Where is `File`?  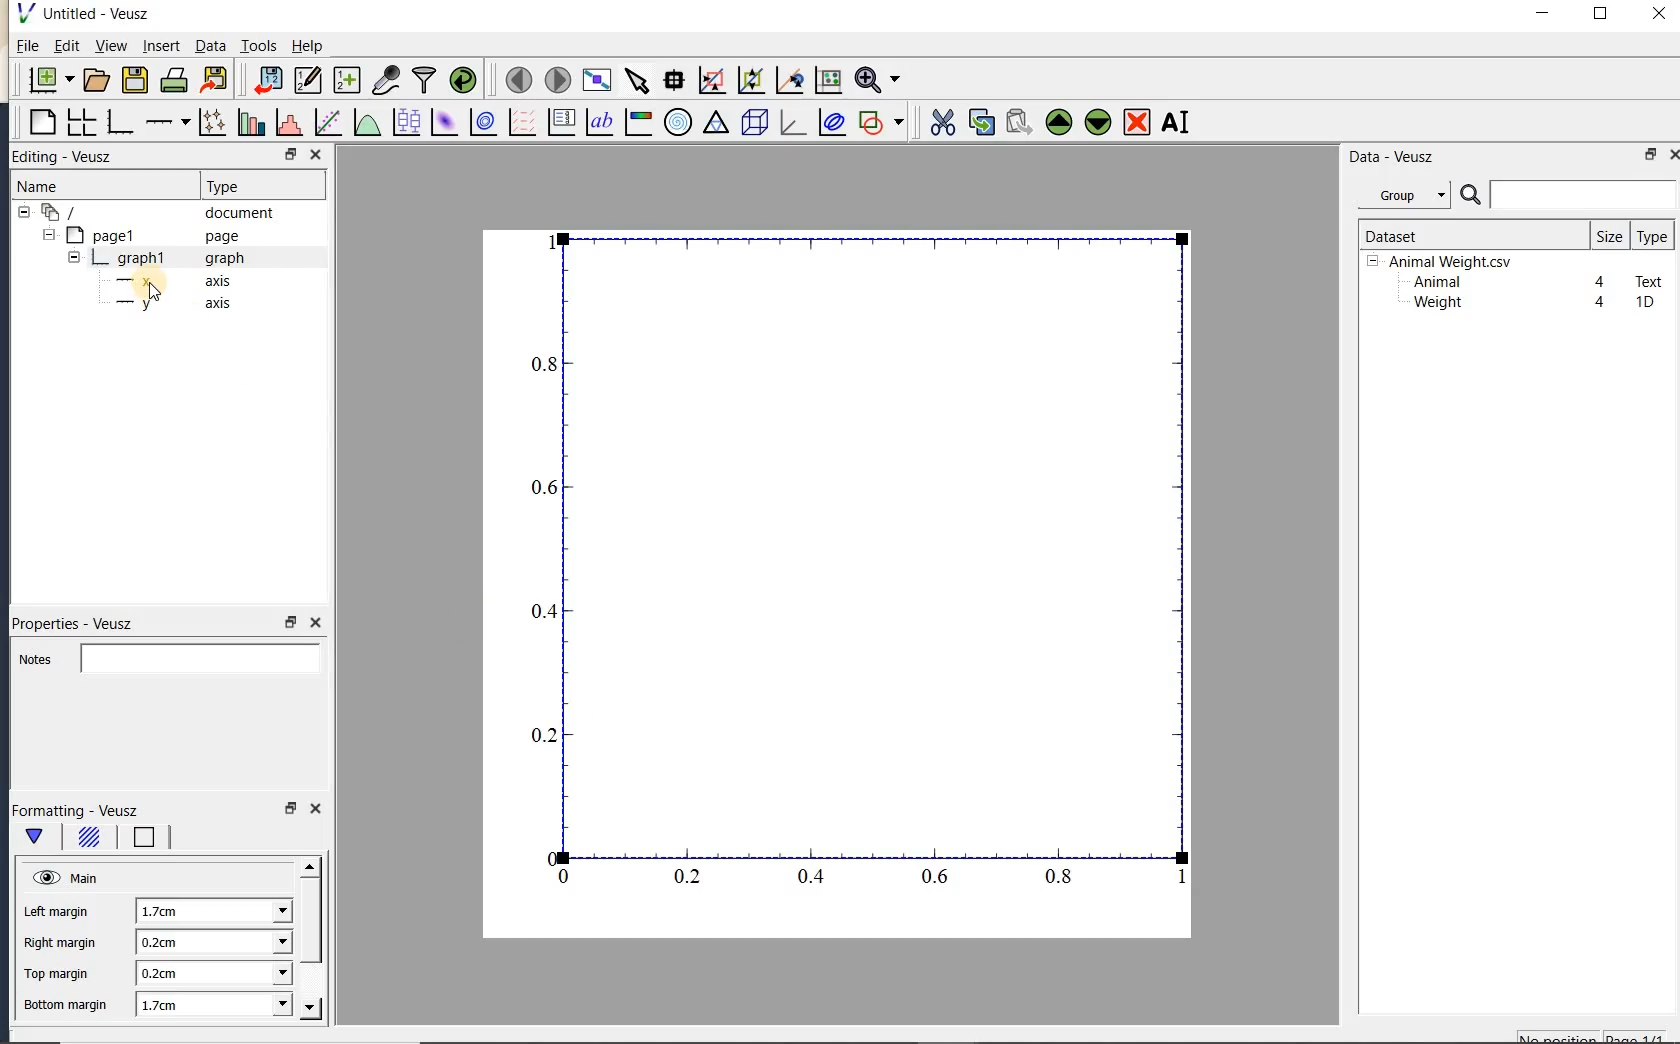
File is located at coordinates (28, 46).